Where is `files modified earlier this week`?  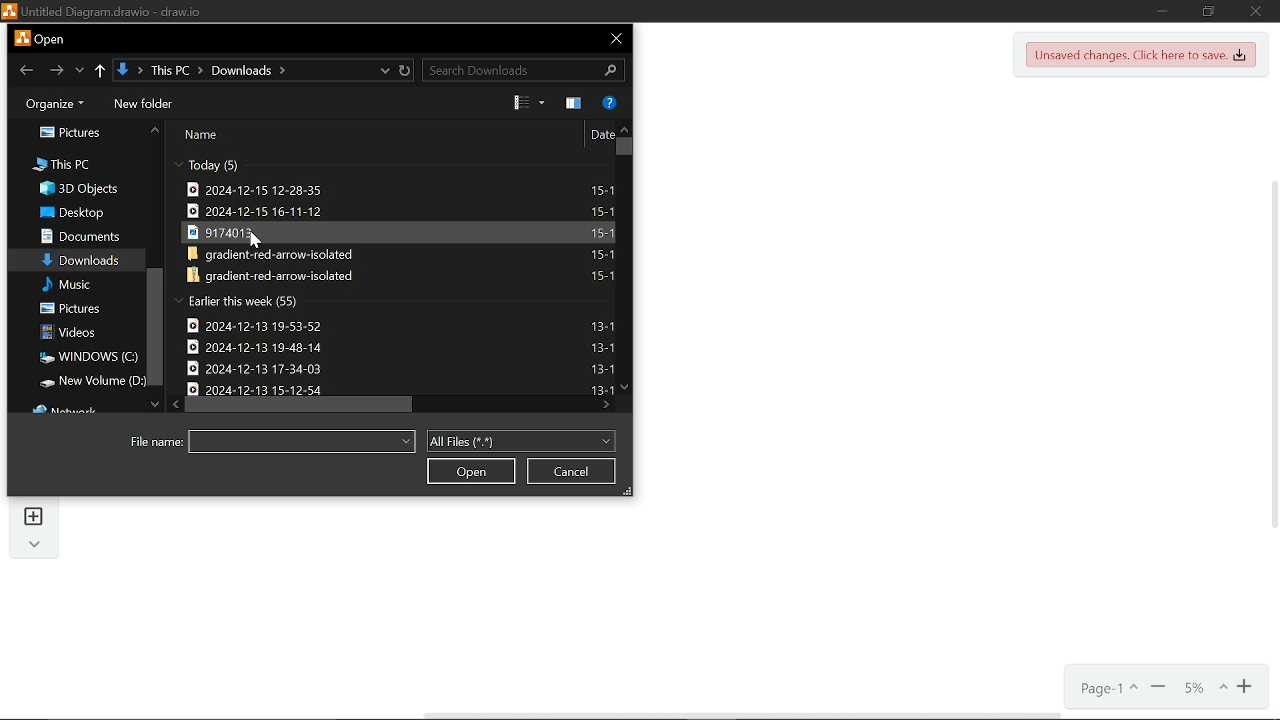
files modified earlier this week is located at coordinates (251, 301).